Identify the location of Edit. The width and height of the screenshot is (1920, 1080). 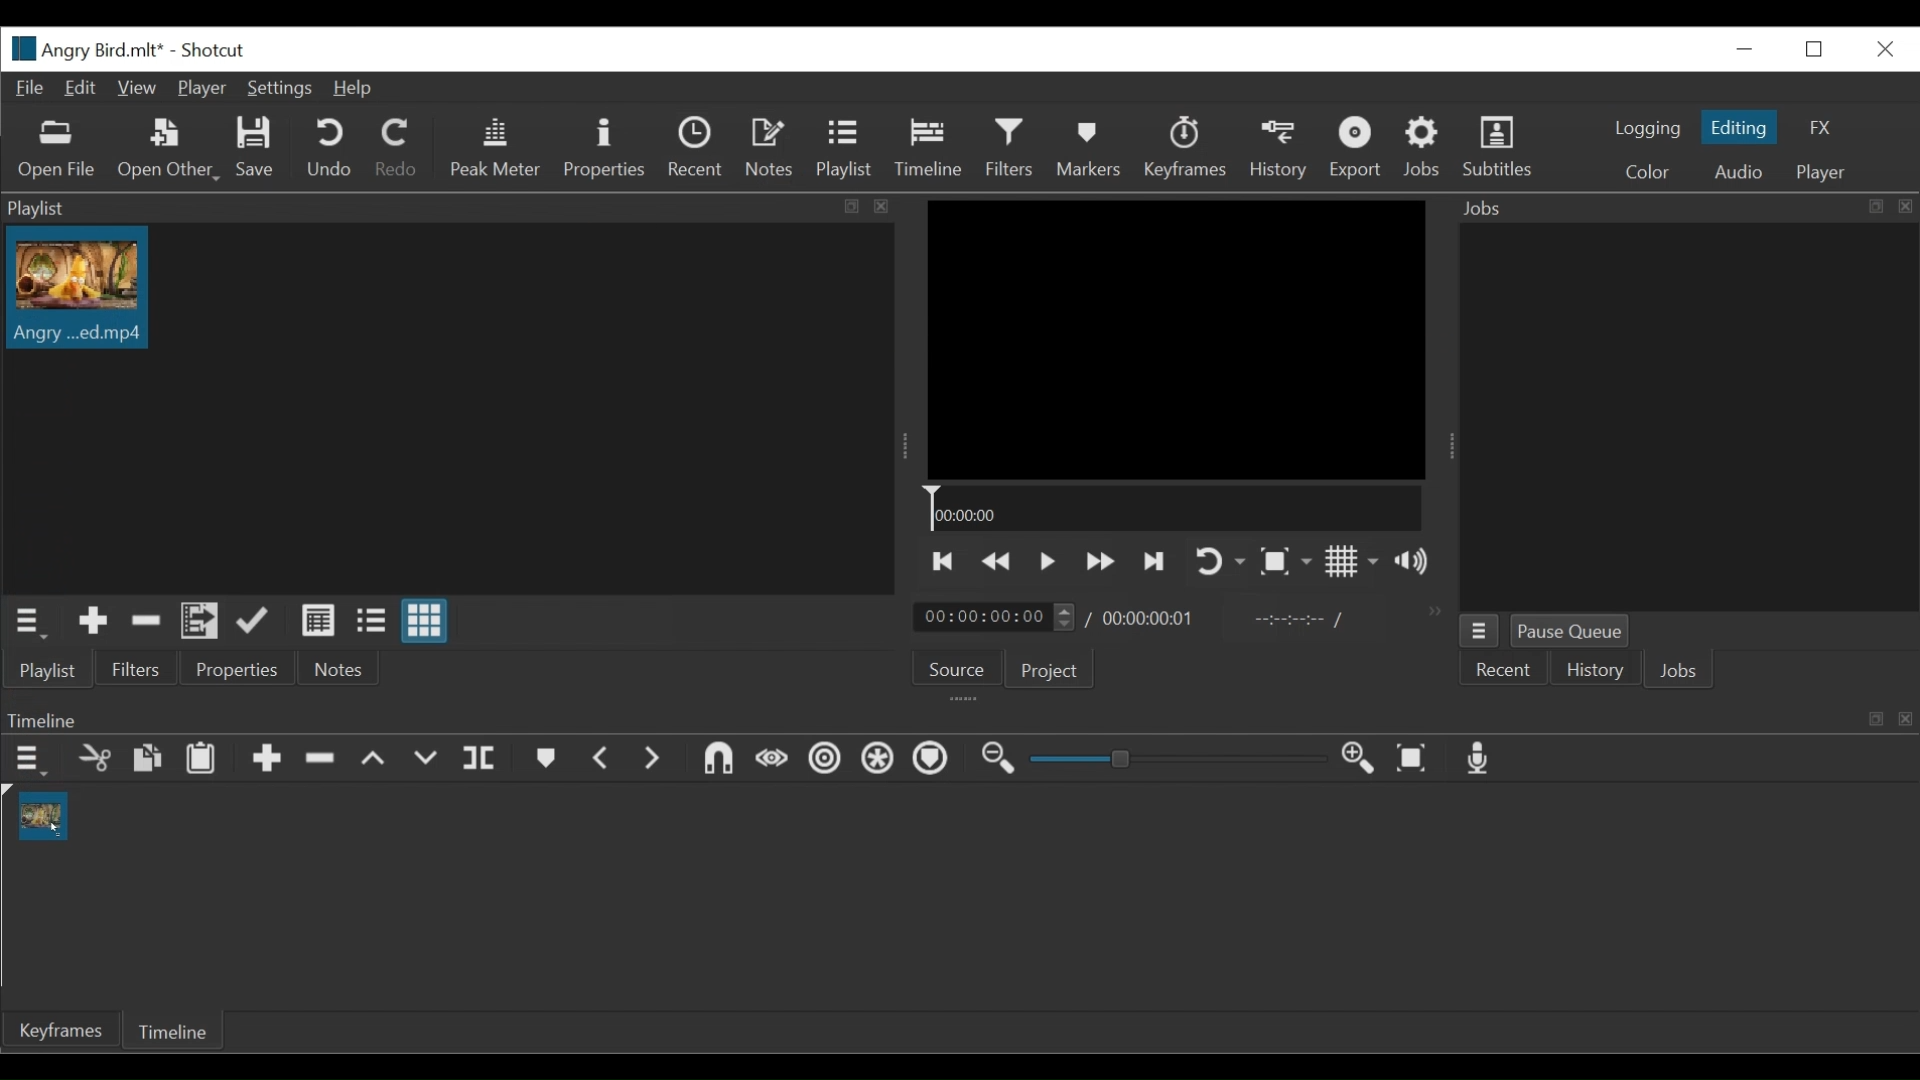
(77, 88).